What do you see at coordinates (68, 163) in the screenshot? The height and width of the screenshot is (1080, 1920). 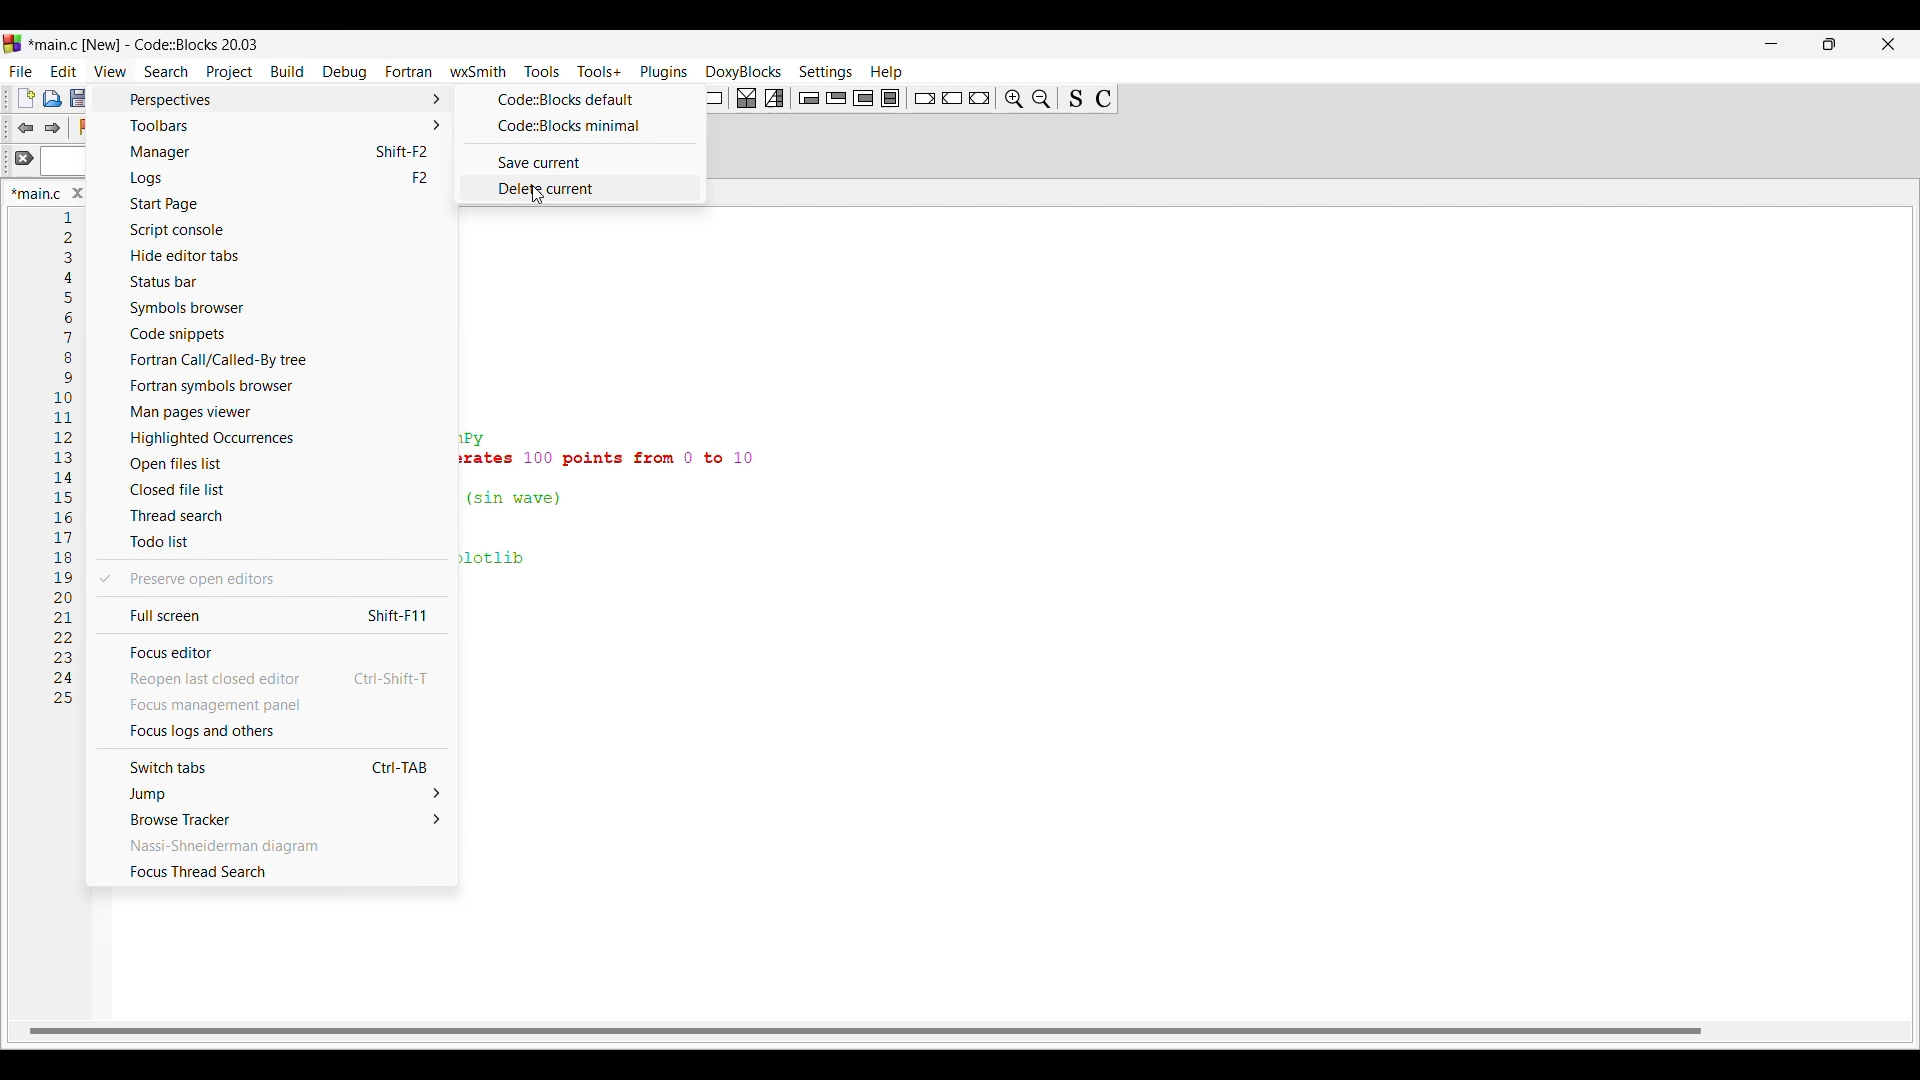 I see `Text box and text options` at bounding box center [68, 163].